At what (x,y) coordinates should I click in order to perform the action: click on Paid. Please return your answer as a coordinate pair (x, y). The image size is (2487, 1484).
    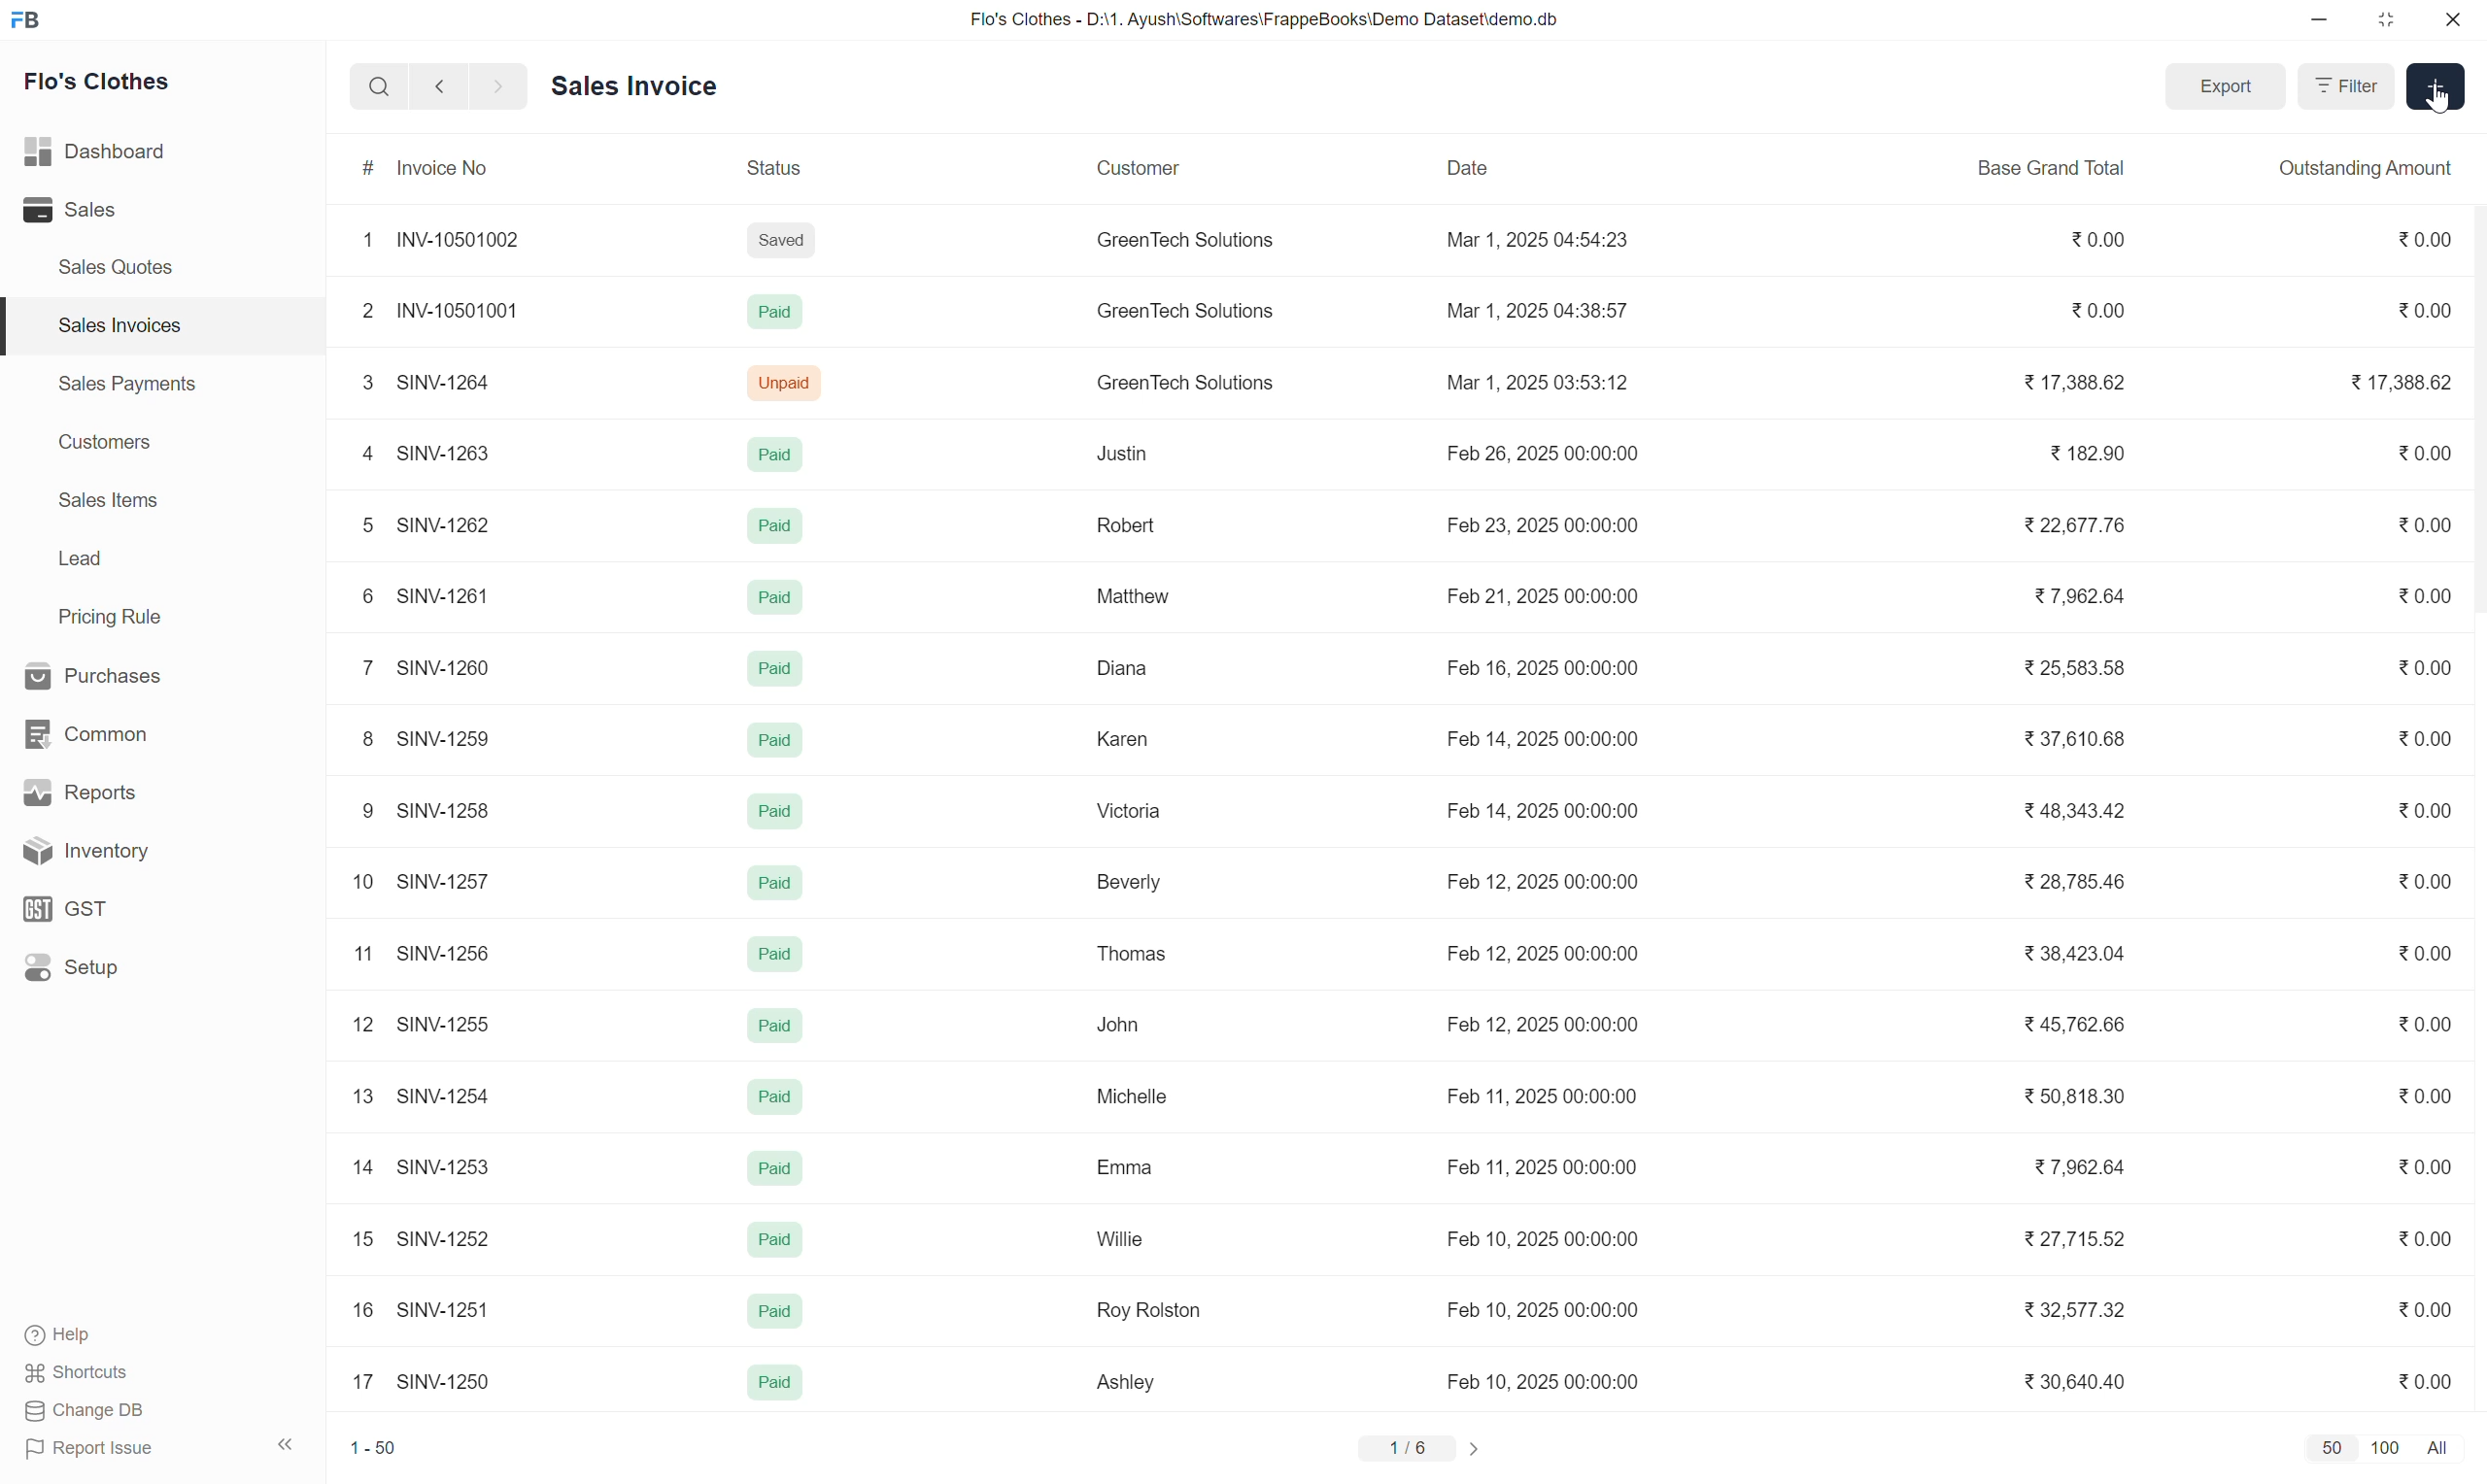
    Looking at the image, I should click on (762, 1388).